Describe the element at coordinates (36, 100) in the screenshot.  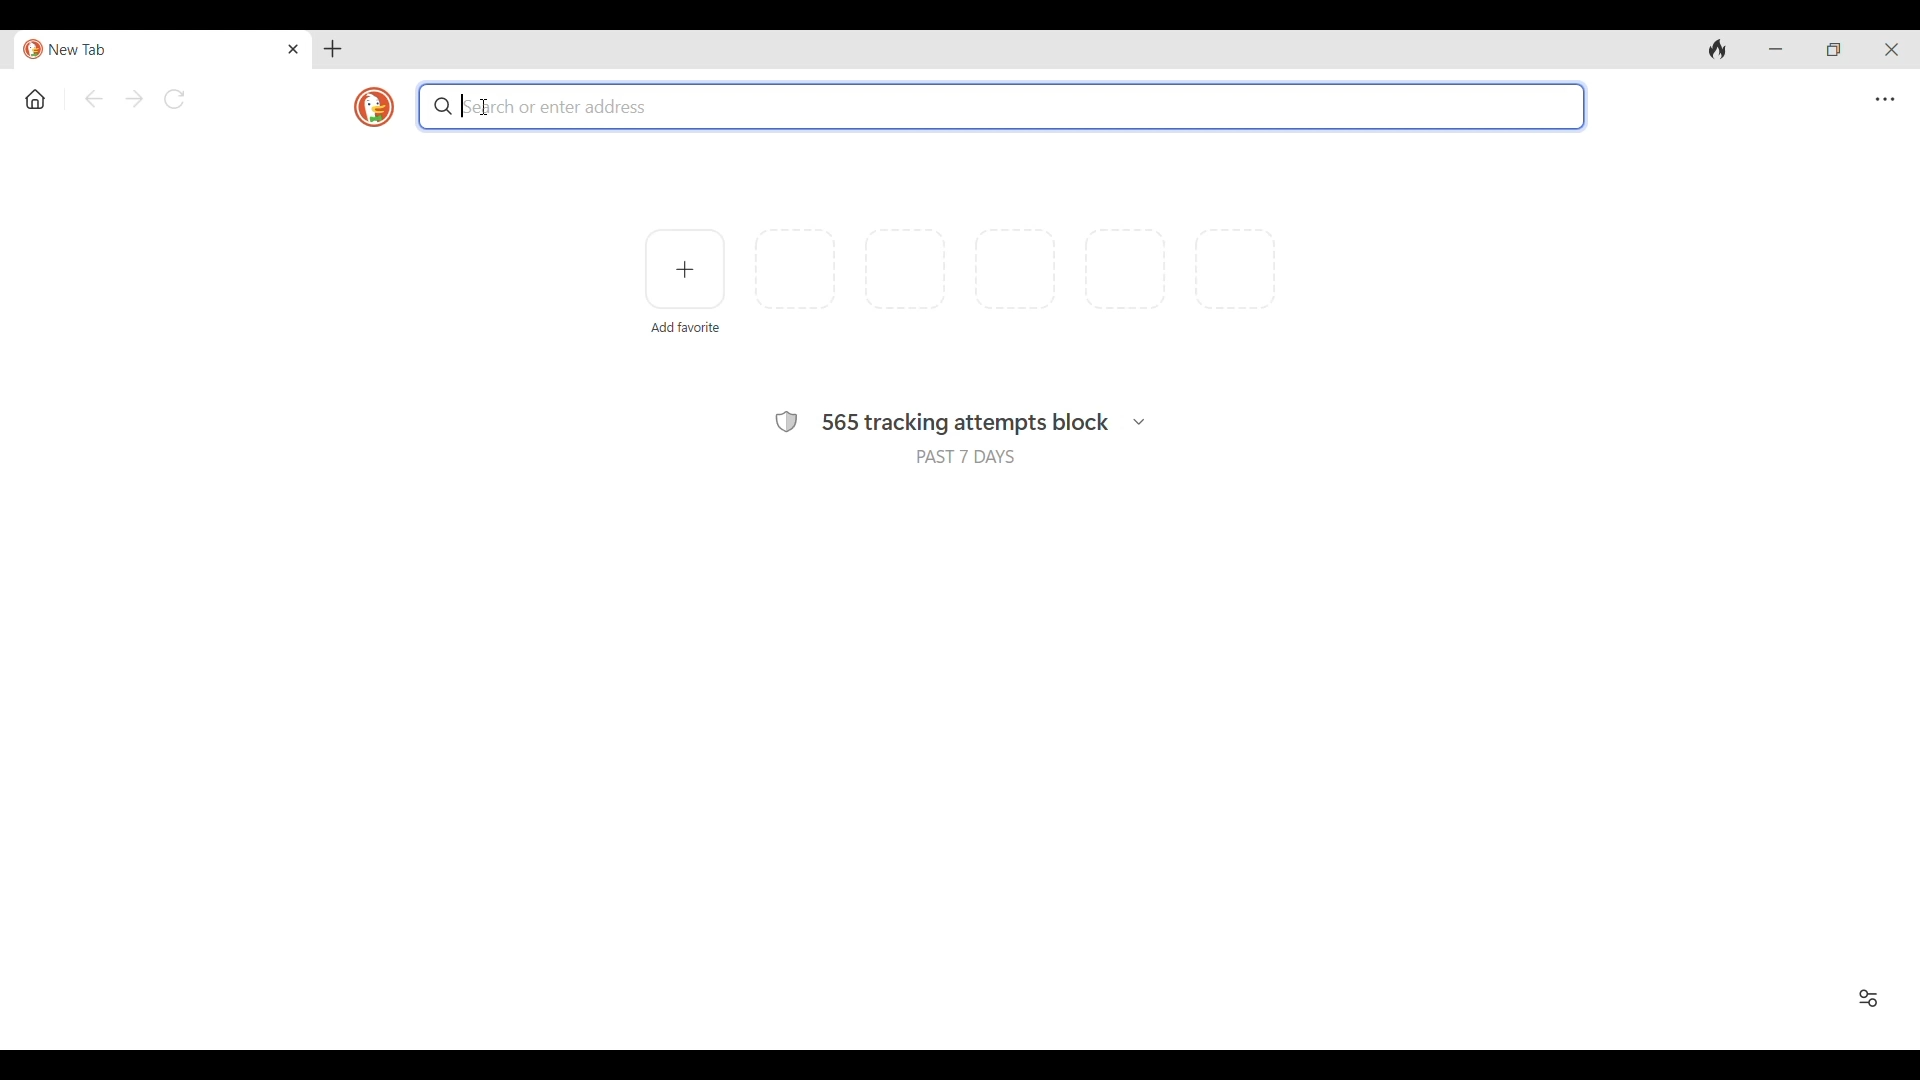
I see `Home` at that location.